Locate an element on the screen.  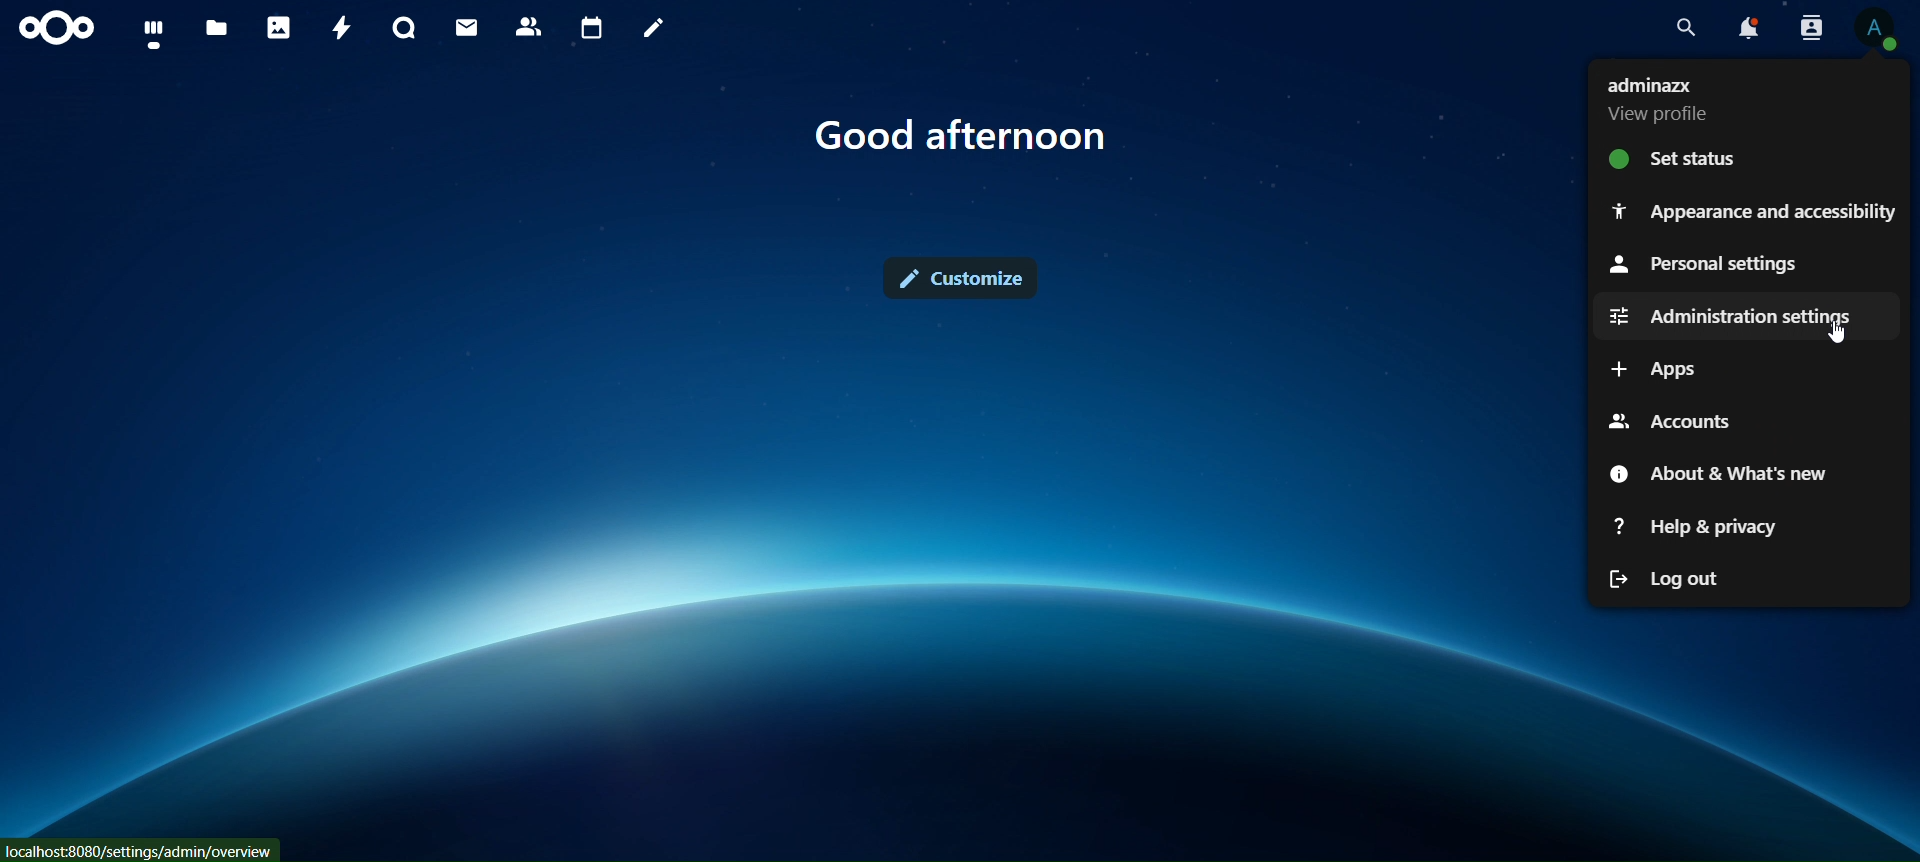
view profile is located at coordinates (1878, 30).